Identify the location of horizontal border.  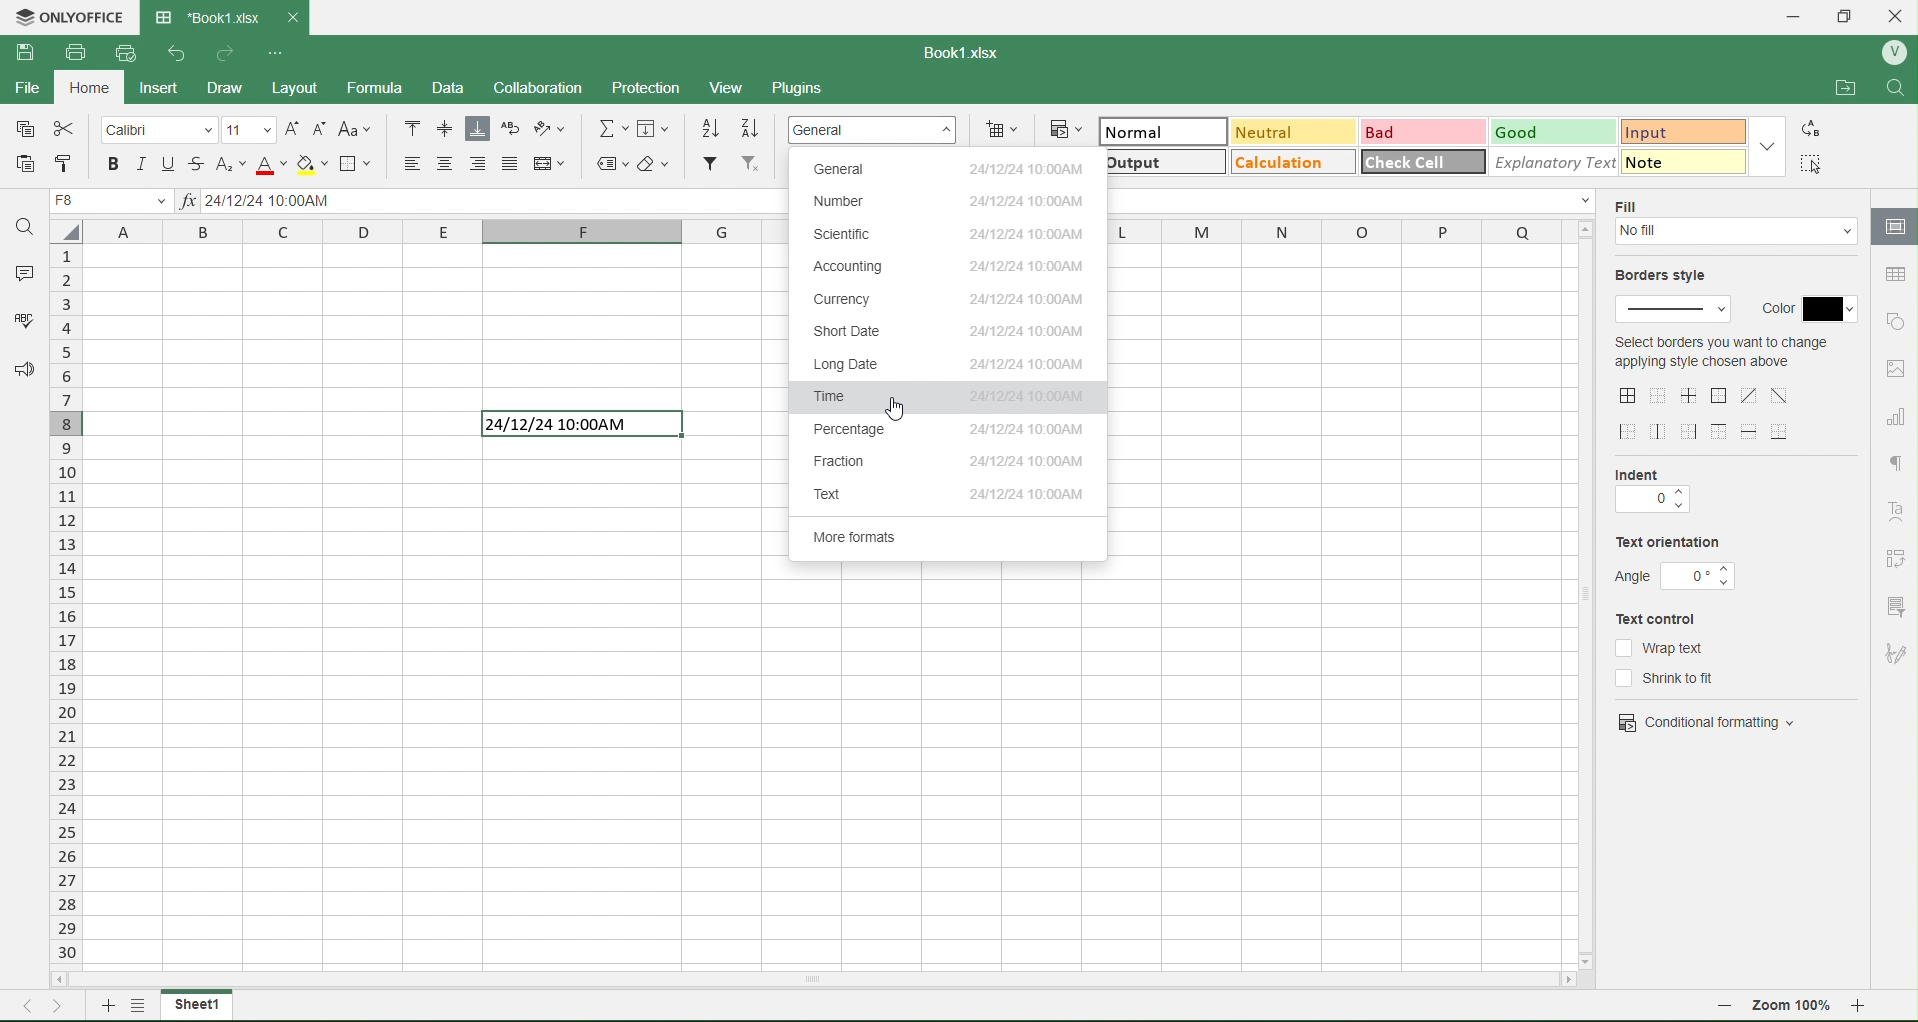
(1752, 433).